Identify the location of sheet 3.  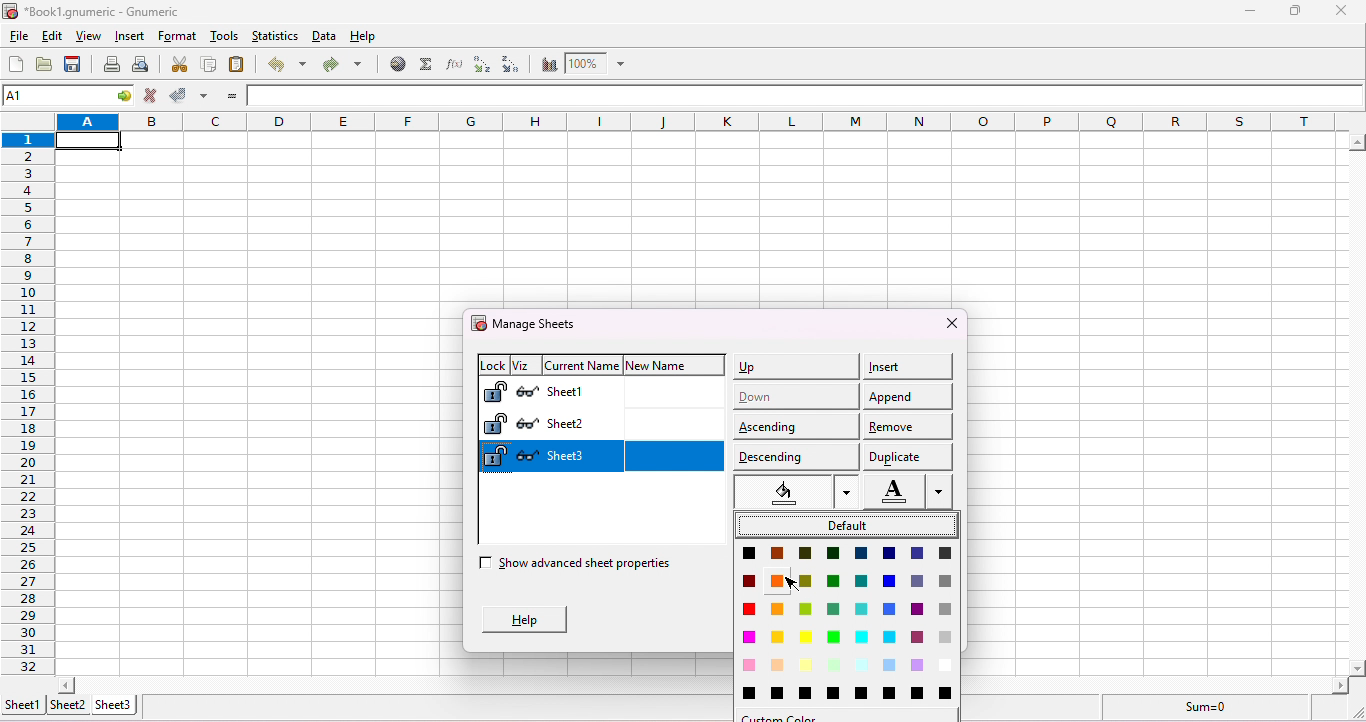
(117, 705).